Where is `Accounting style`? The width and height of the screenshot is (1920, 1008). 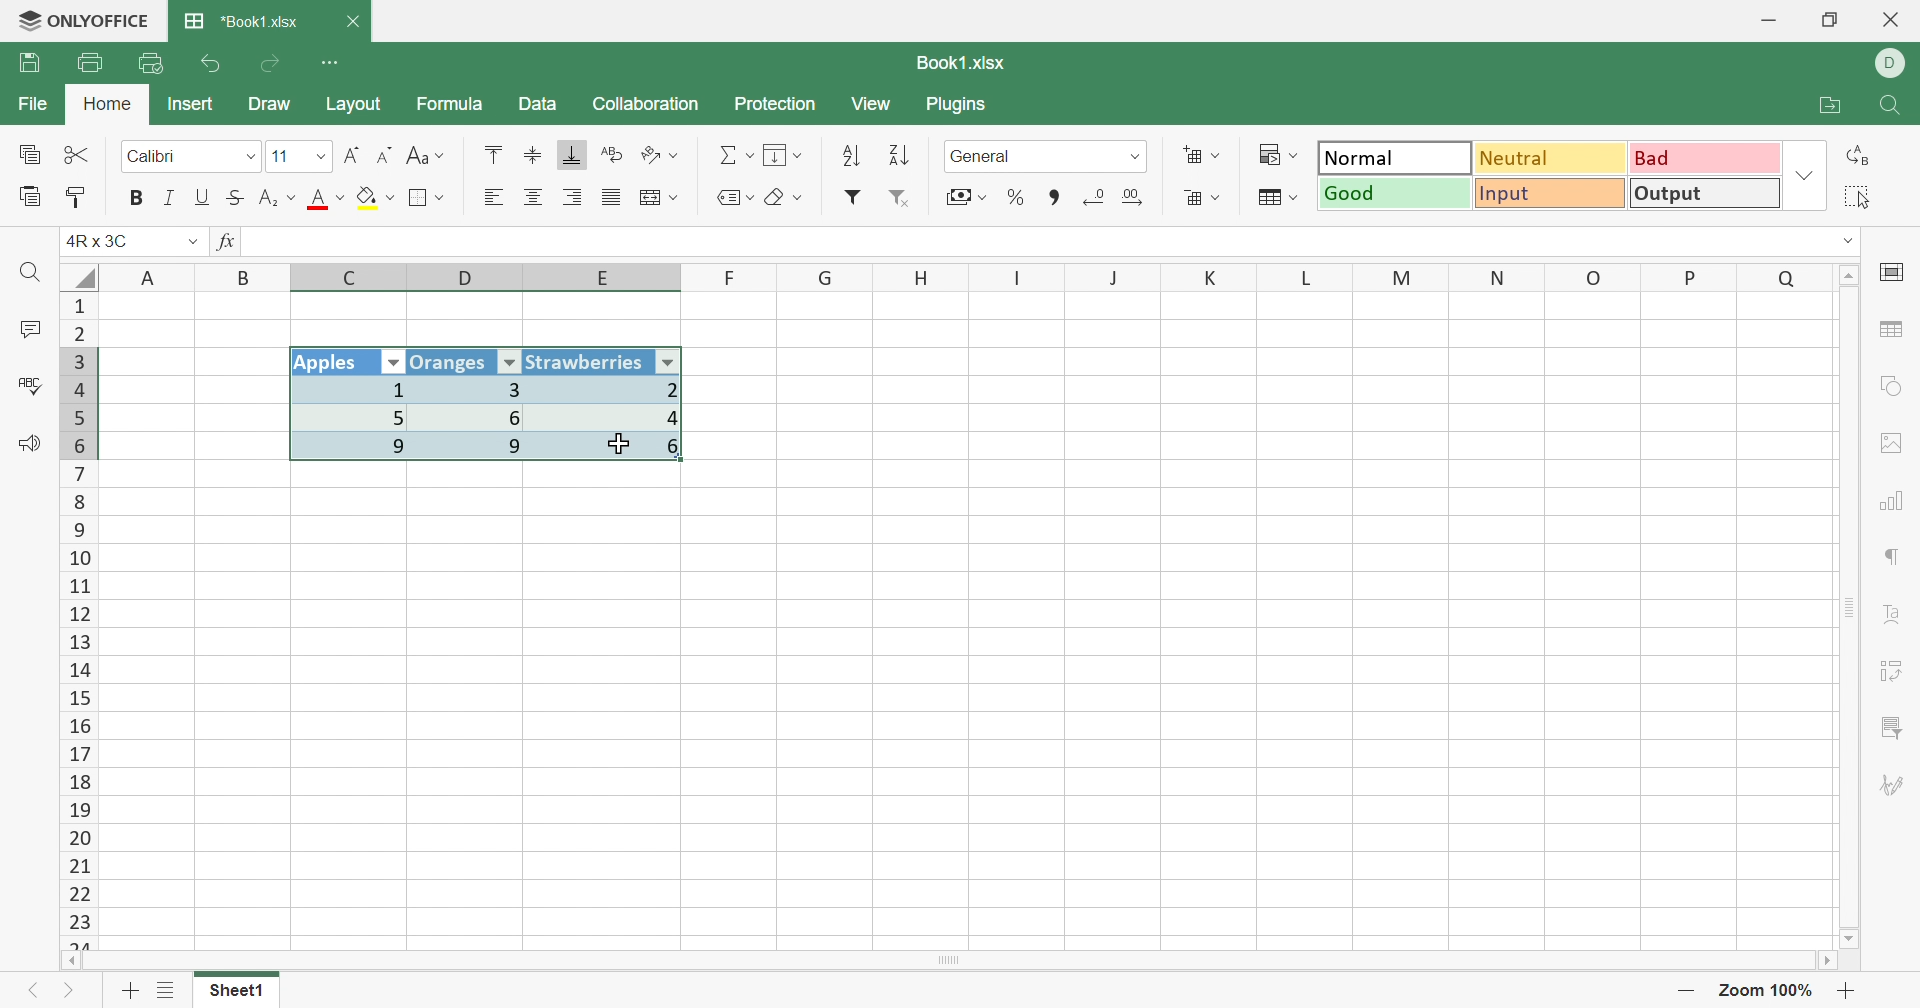
Accounting style is located at coordinates (964, 199).